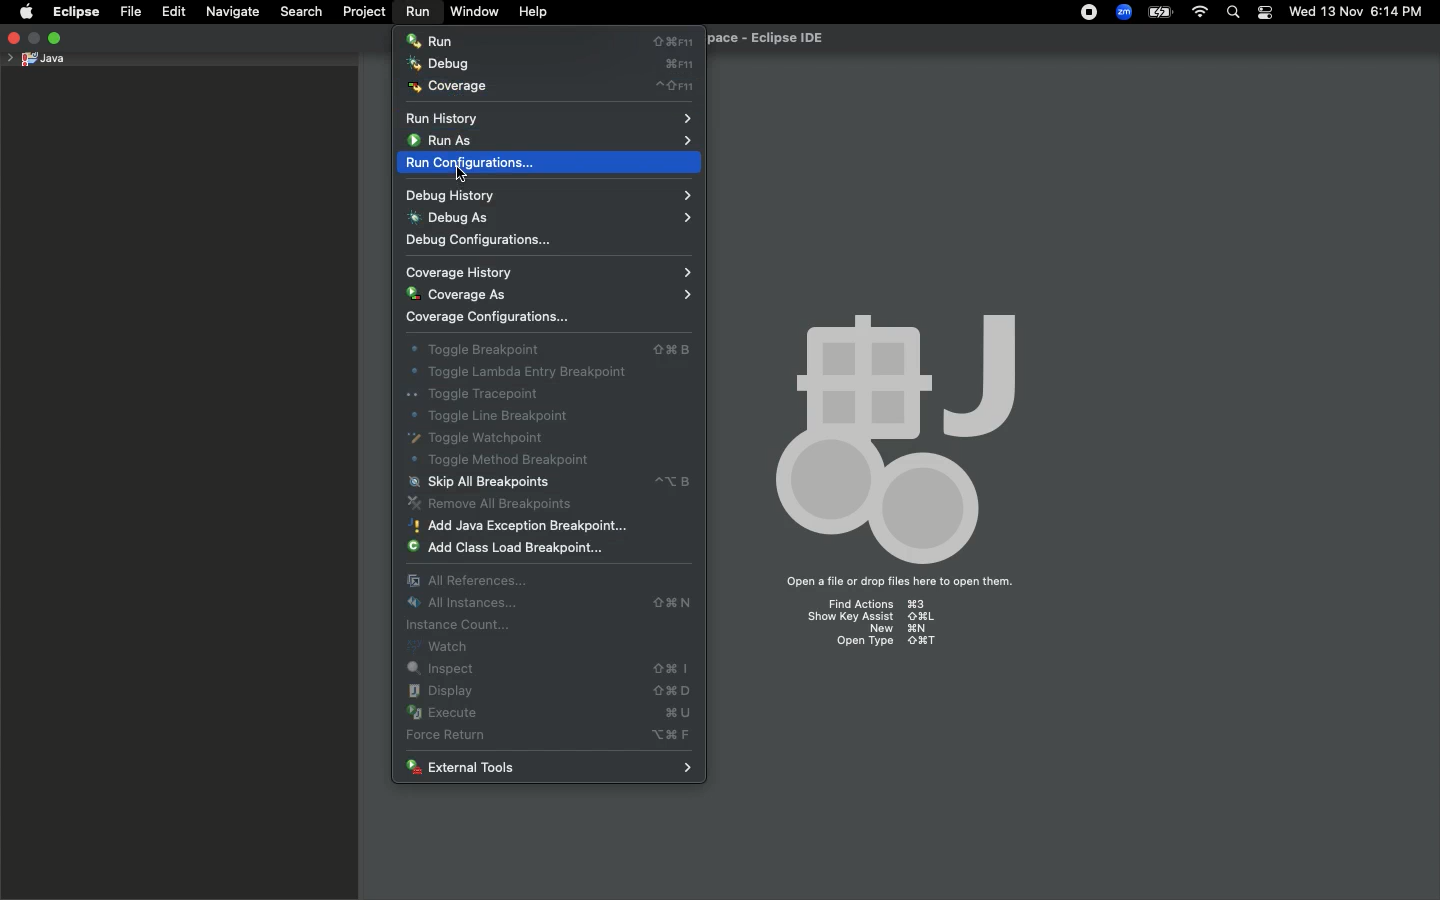  Describe the element at coordinates (549, 217) in the screenshot. I see `Debug as` at that location.